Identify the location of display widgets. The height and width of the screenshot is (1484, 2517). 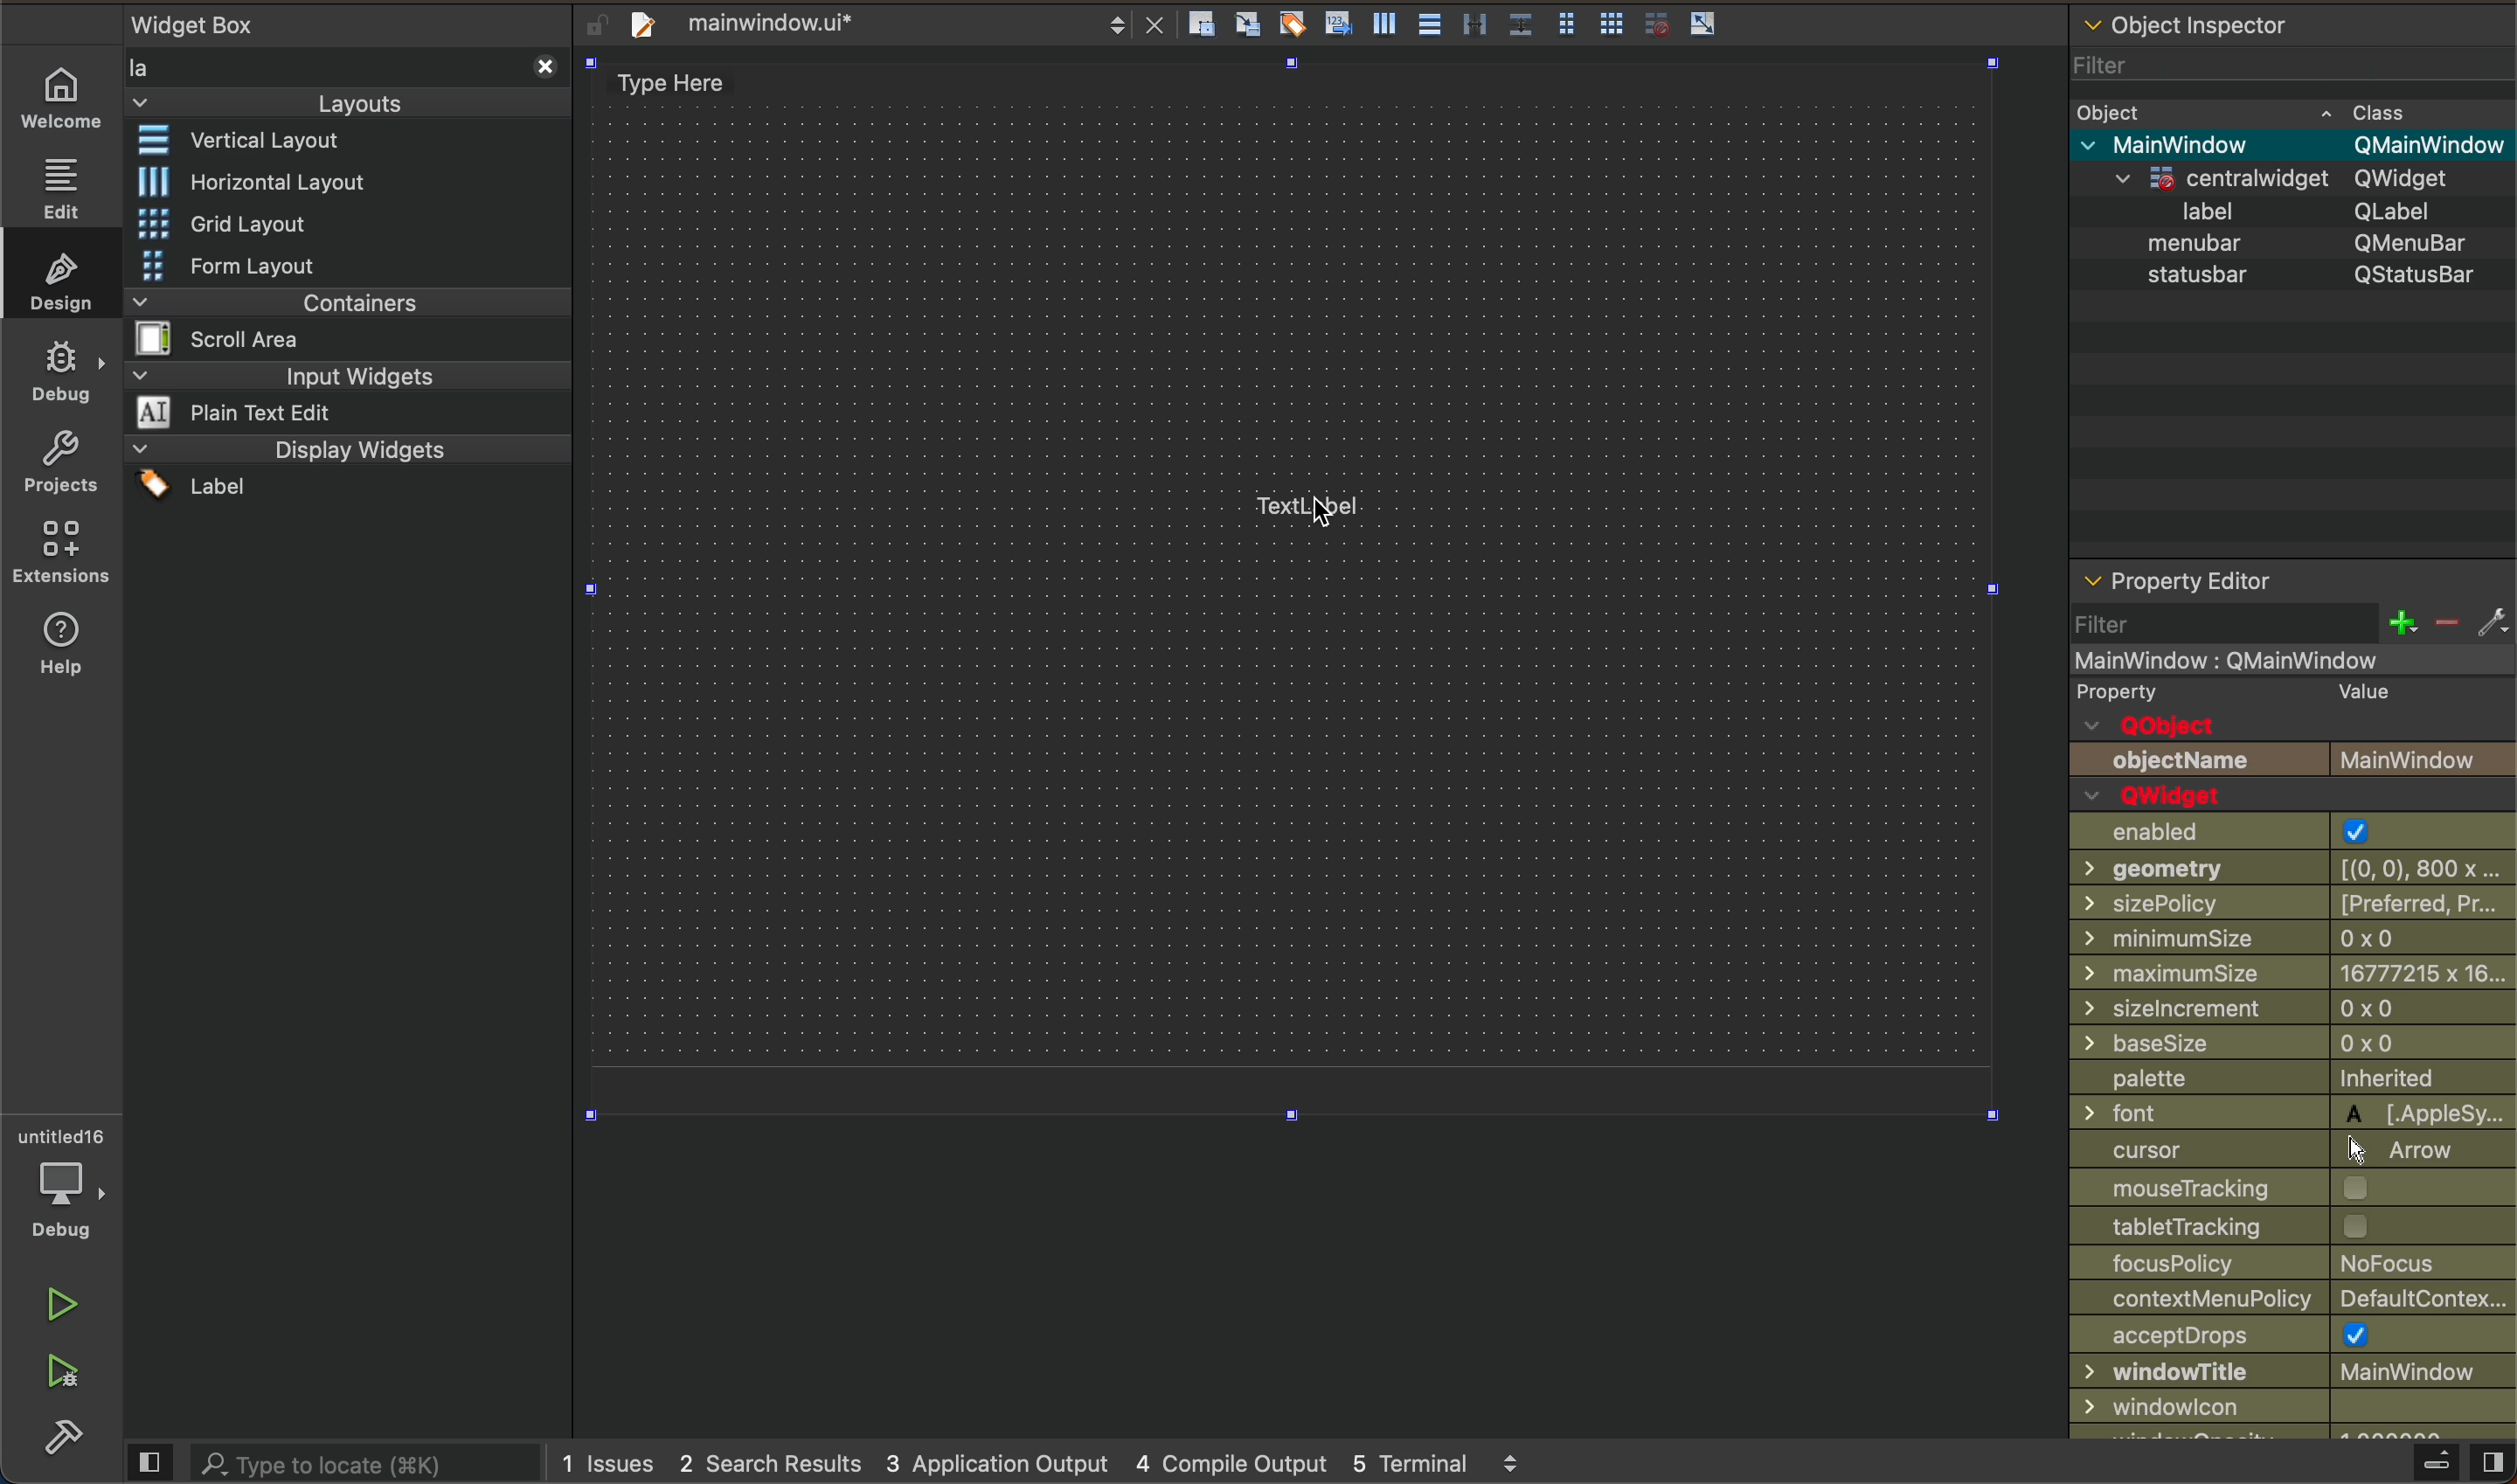
(348, 471).